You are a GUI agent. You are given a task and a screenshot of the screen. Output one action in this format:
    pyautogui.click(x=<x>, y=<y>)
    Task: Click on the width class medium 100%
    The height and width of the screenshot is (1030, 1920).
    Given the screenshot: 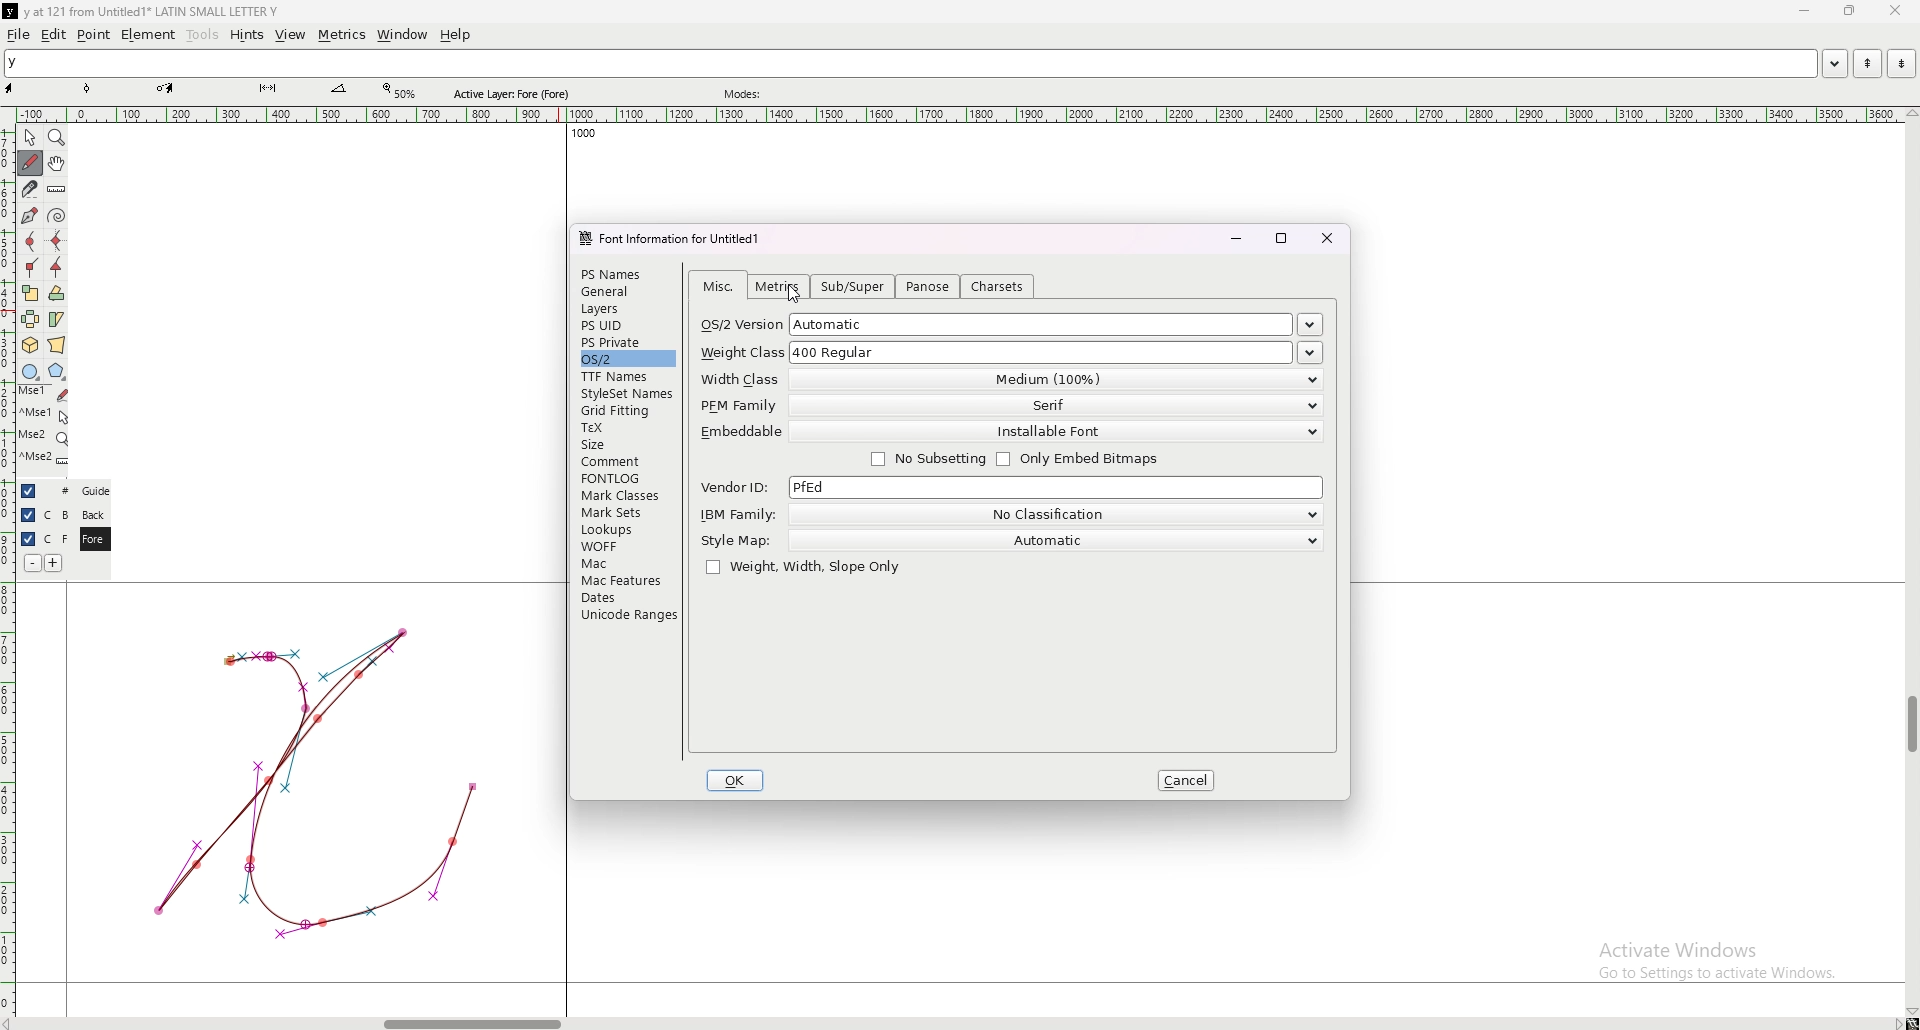 What is the action you would take?
    pyautogui.click(x=1009, y=378)
    